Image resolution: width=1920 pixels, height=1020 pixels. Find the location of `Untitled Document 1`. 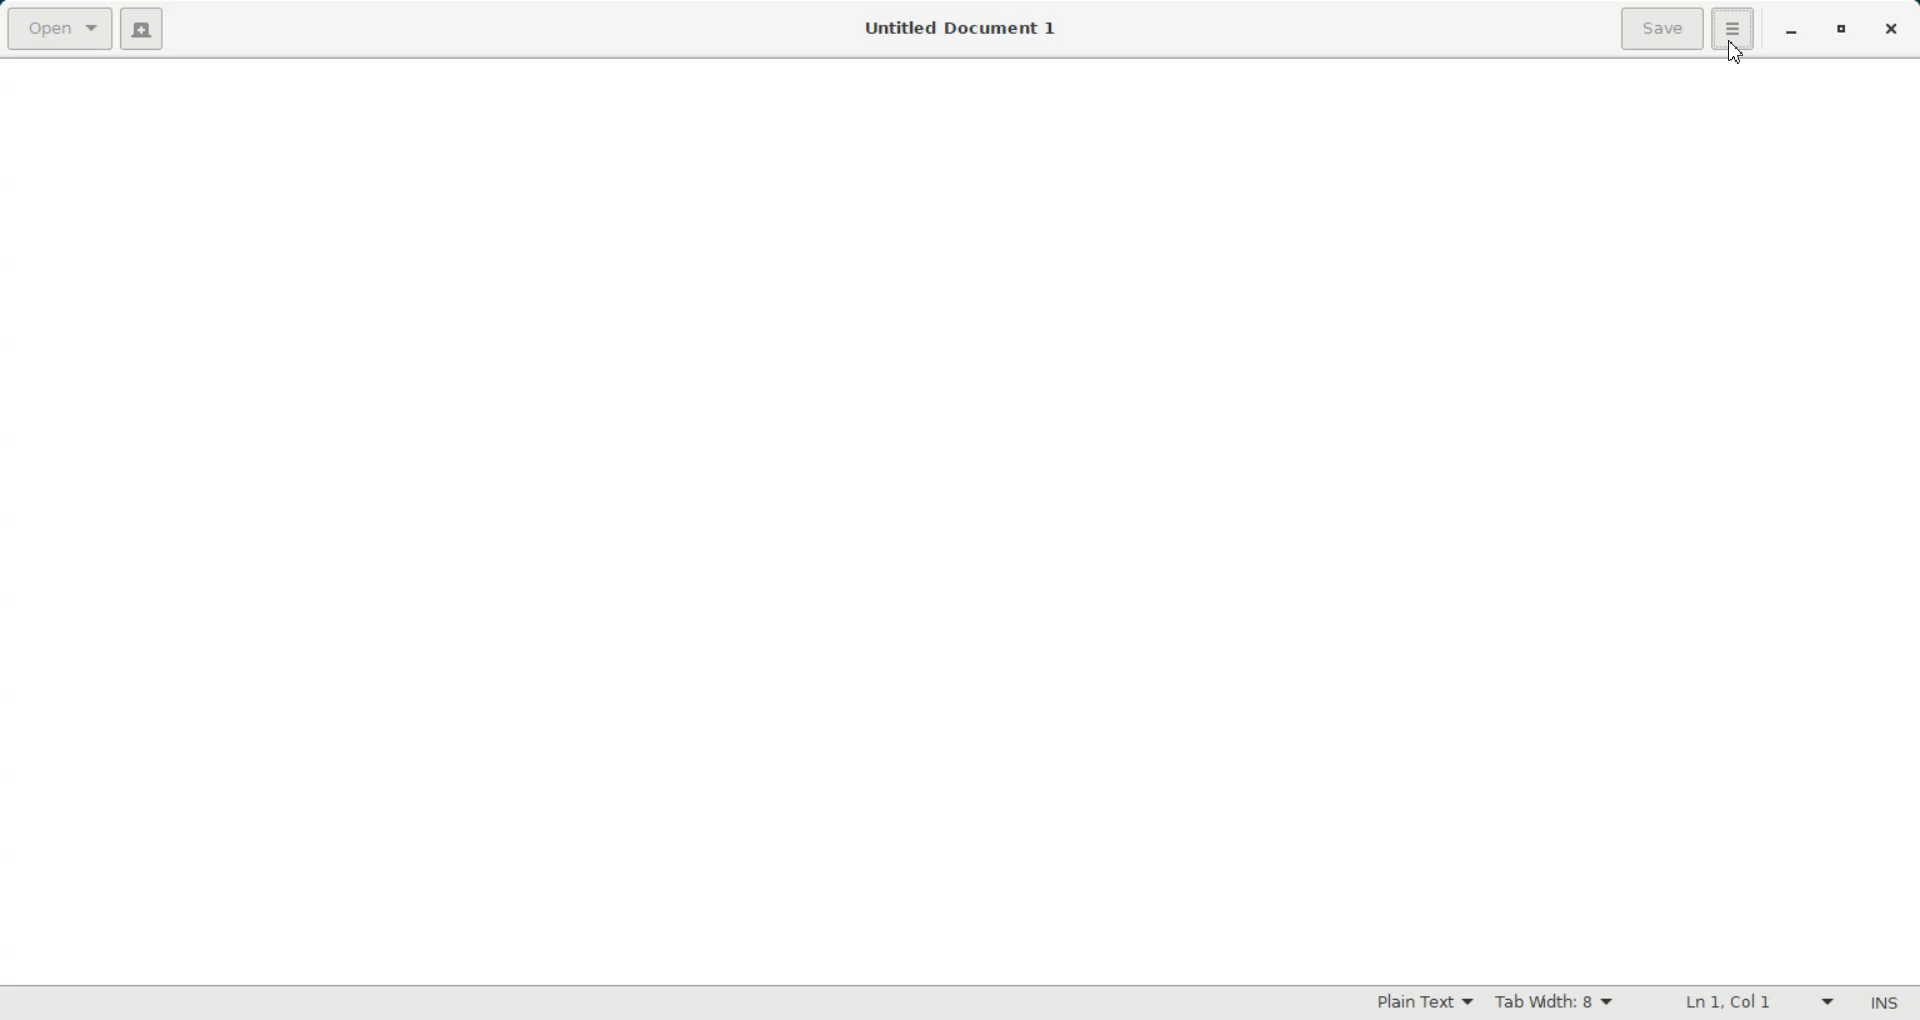

Untitled Document 1 is located at coordinates (956, 28).